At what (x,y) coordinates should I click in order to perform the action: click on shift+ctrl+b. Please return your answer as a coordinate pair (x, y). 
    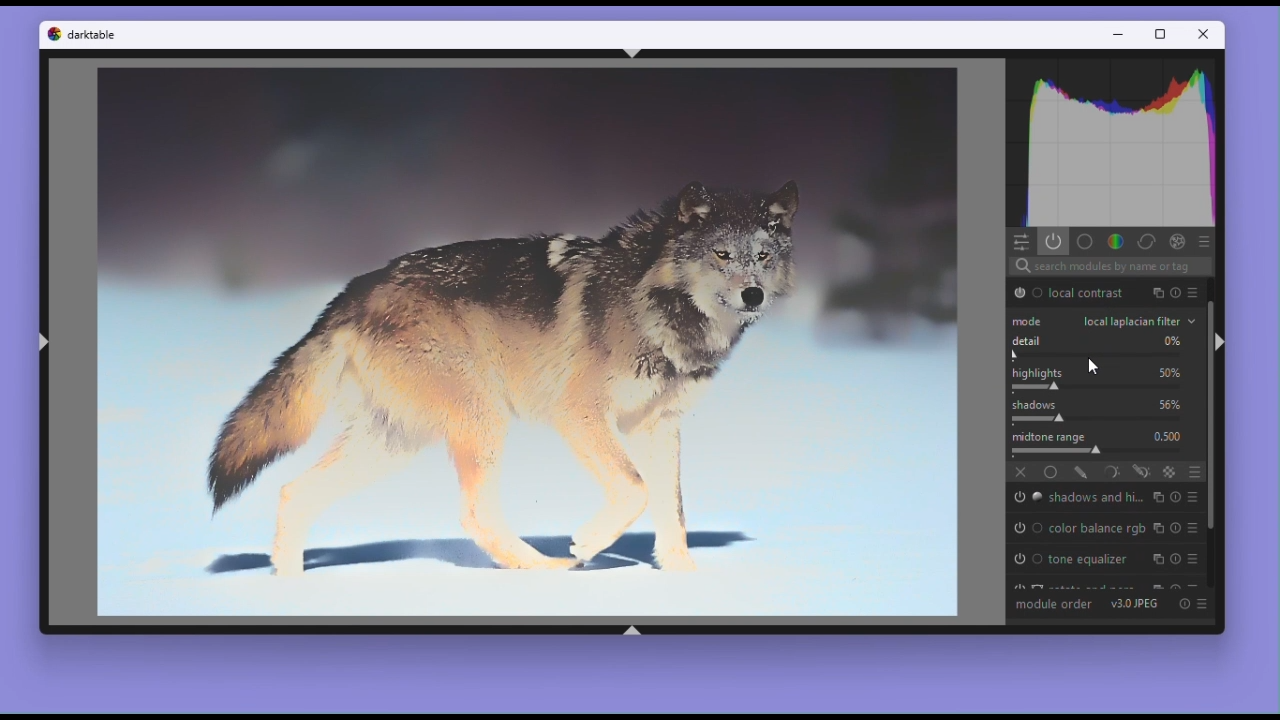
    Looking at the image, I should click on (631, 631).